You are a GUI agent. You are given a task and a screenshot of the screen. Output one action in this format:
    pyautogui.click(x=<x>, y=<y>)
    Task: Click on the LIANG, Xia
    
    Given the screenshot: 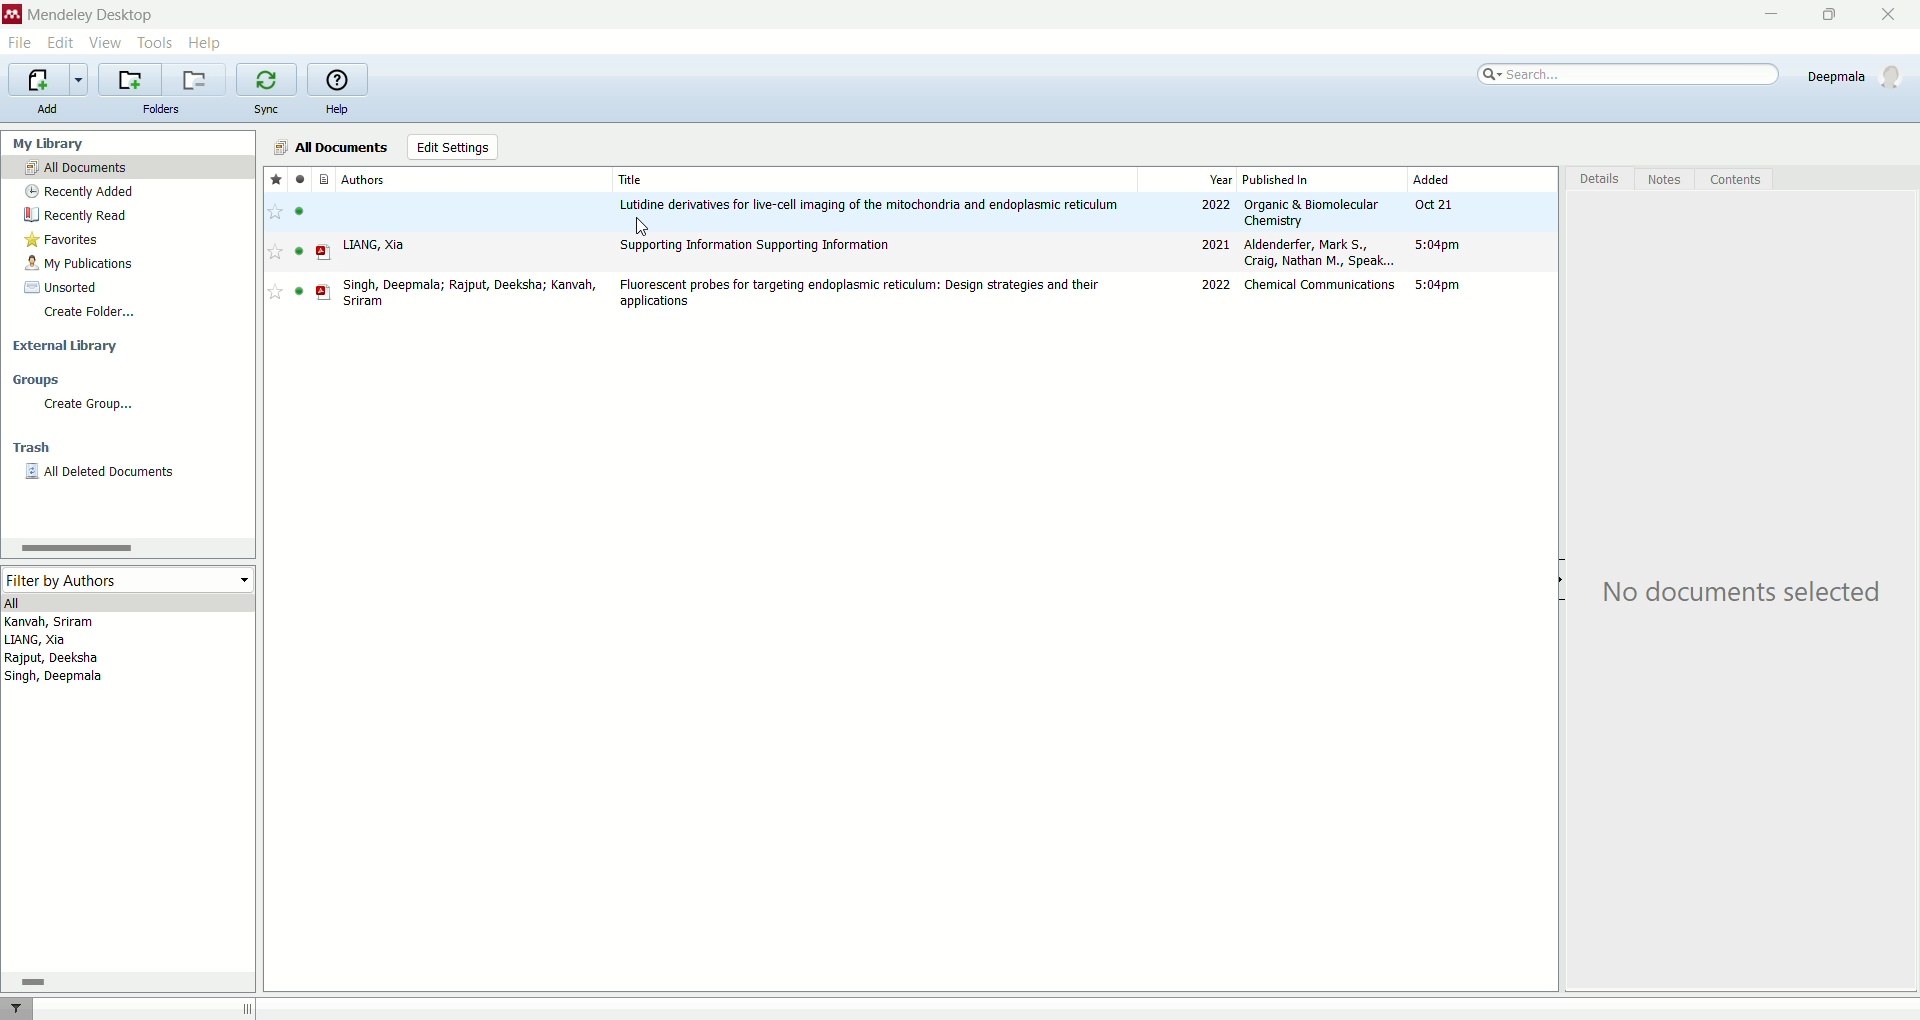 What is the action you would take?
    pyautogui.click(x=38, y=641)
    